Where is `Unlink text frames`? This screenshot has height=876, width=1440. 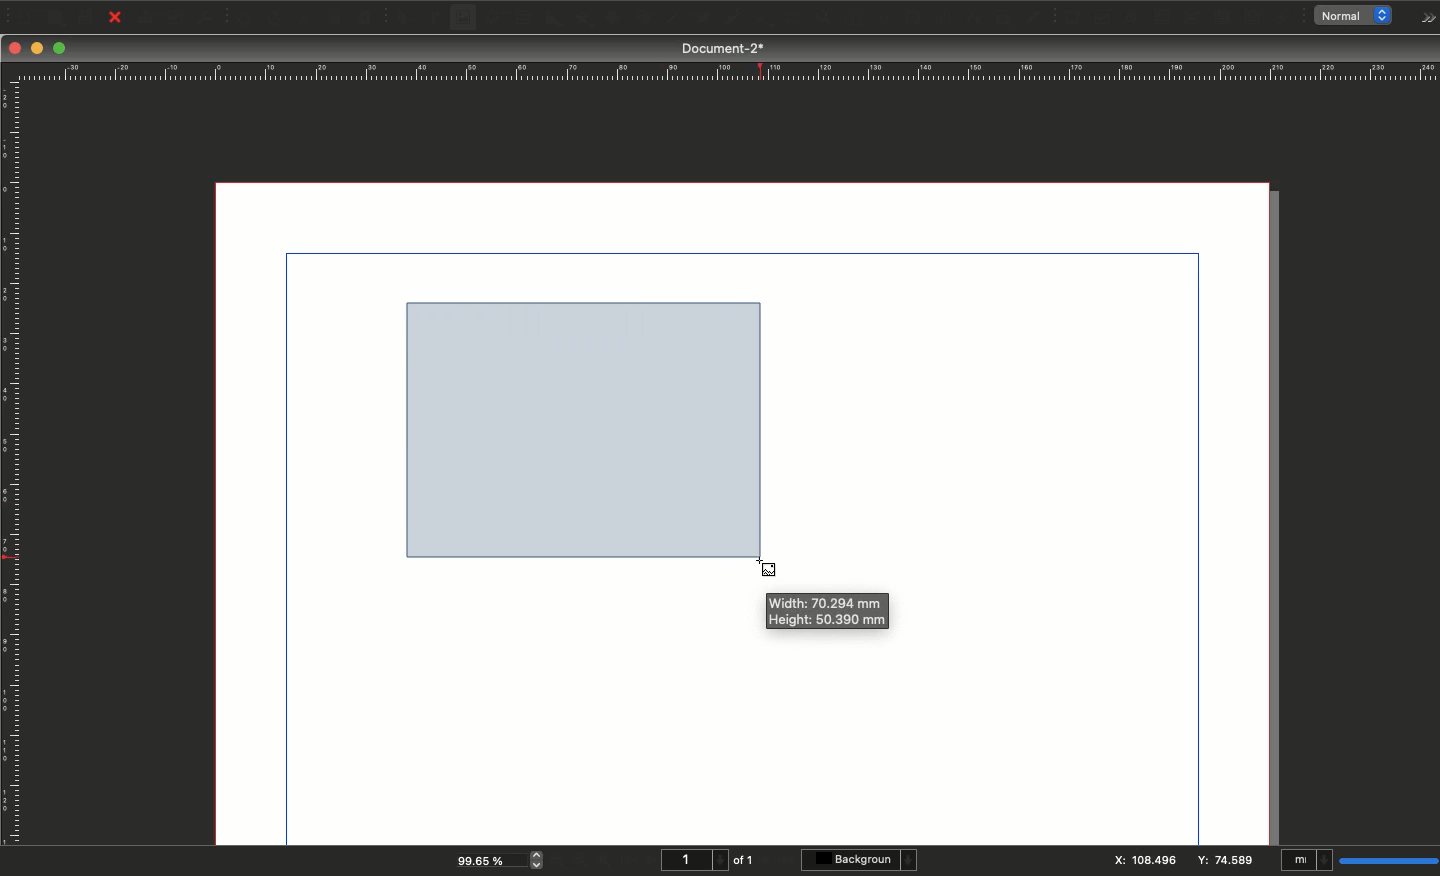
Unlink text frames is located at coordinates (937, 17).